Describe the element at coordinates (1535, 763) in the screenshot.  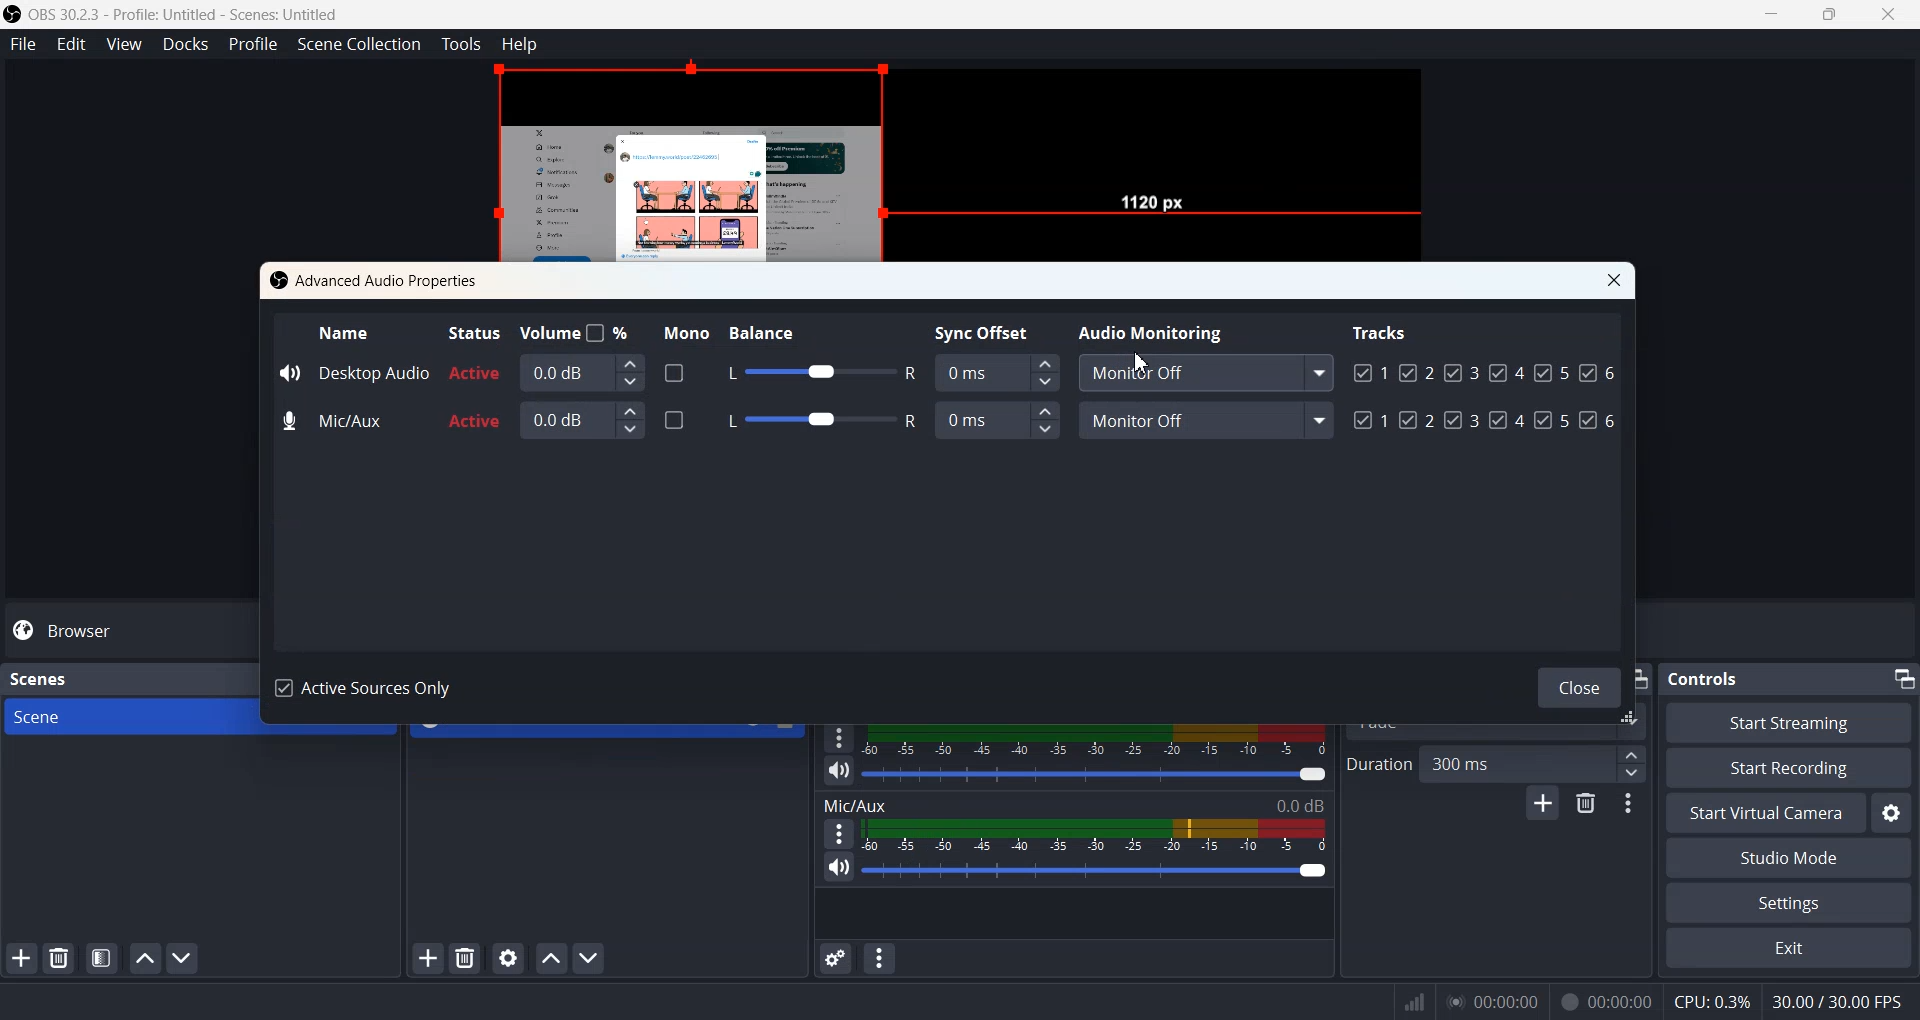
I see `300 ms` at that location.